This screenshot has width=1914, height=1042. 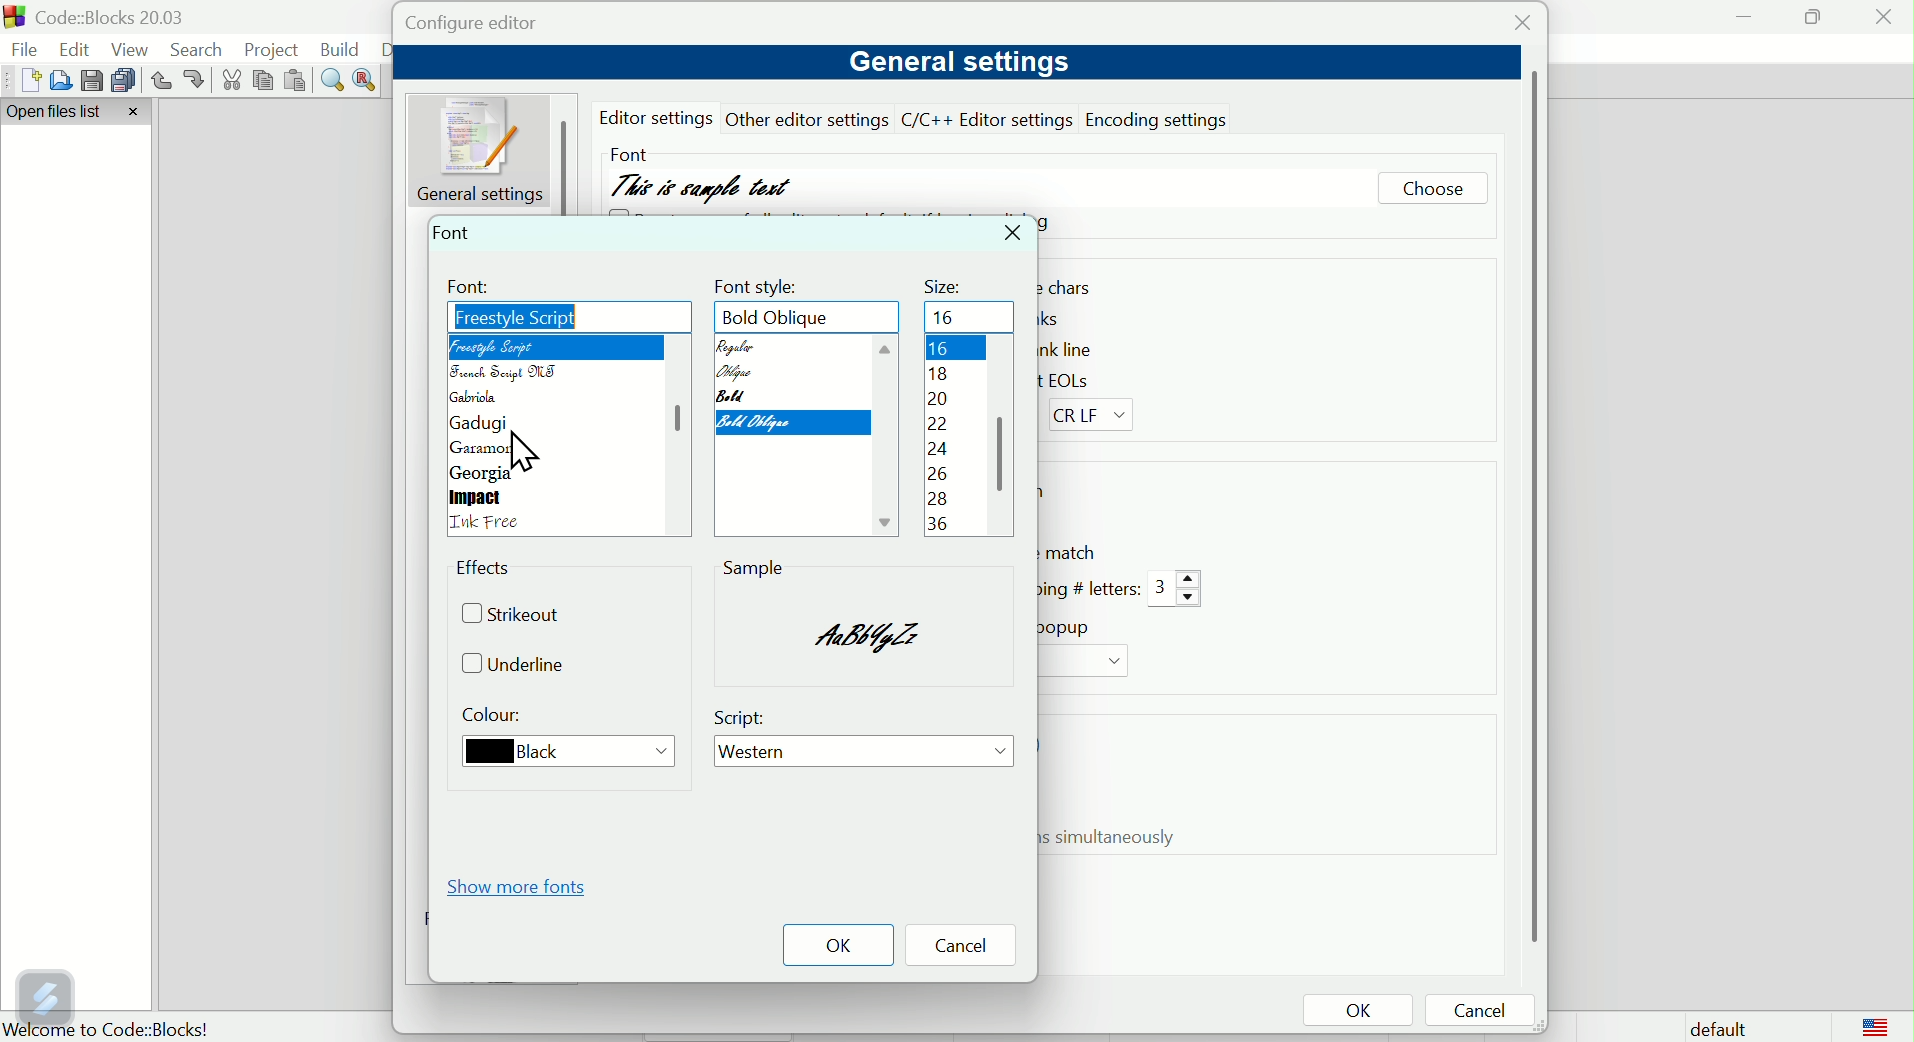 What do you see at coordinates (941, 523) in the screenshot?
I see `36` at bounding box center [941, 523].